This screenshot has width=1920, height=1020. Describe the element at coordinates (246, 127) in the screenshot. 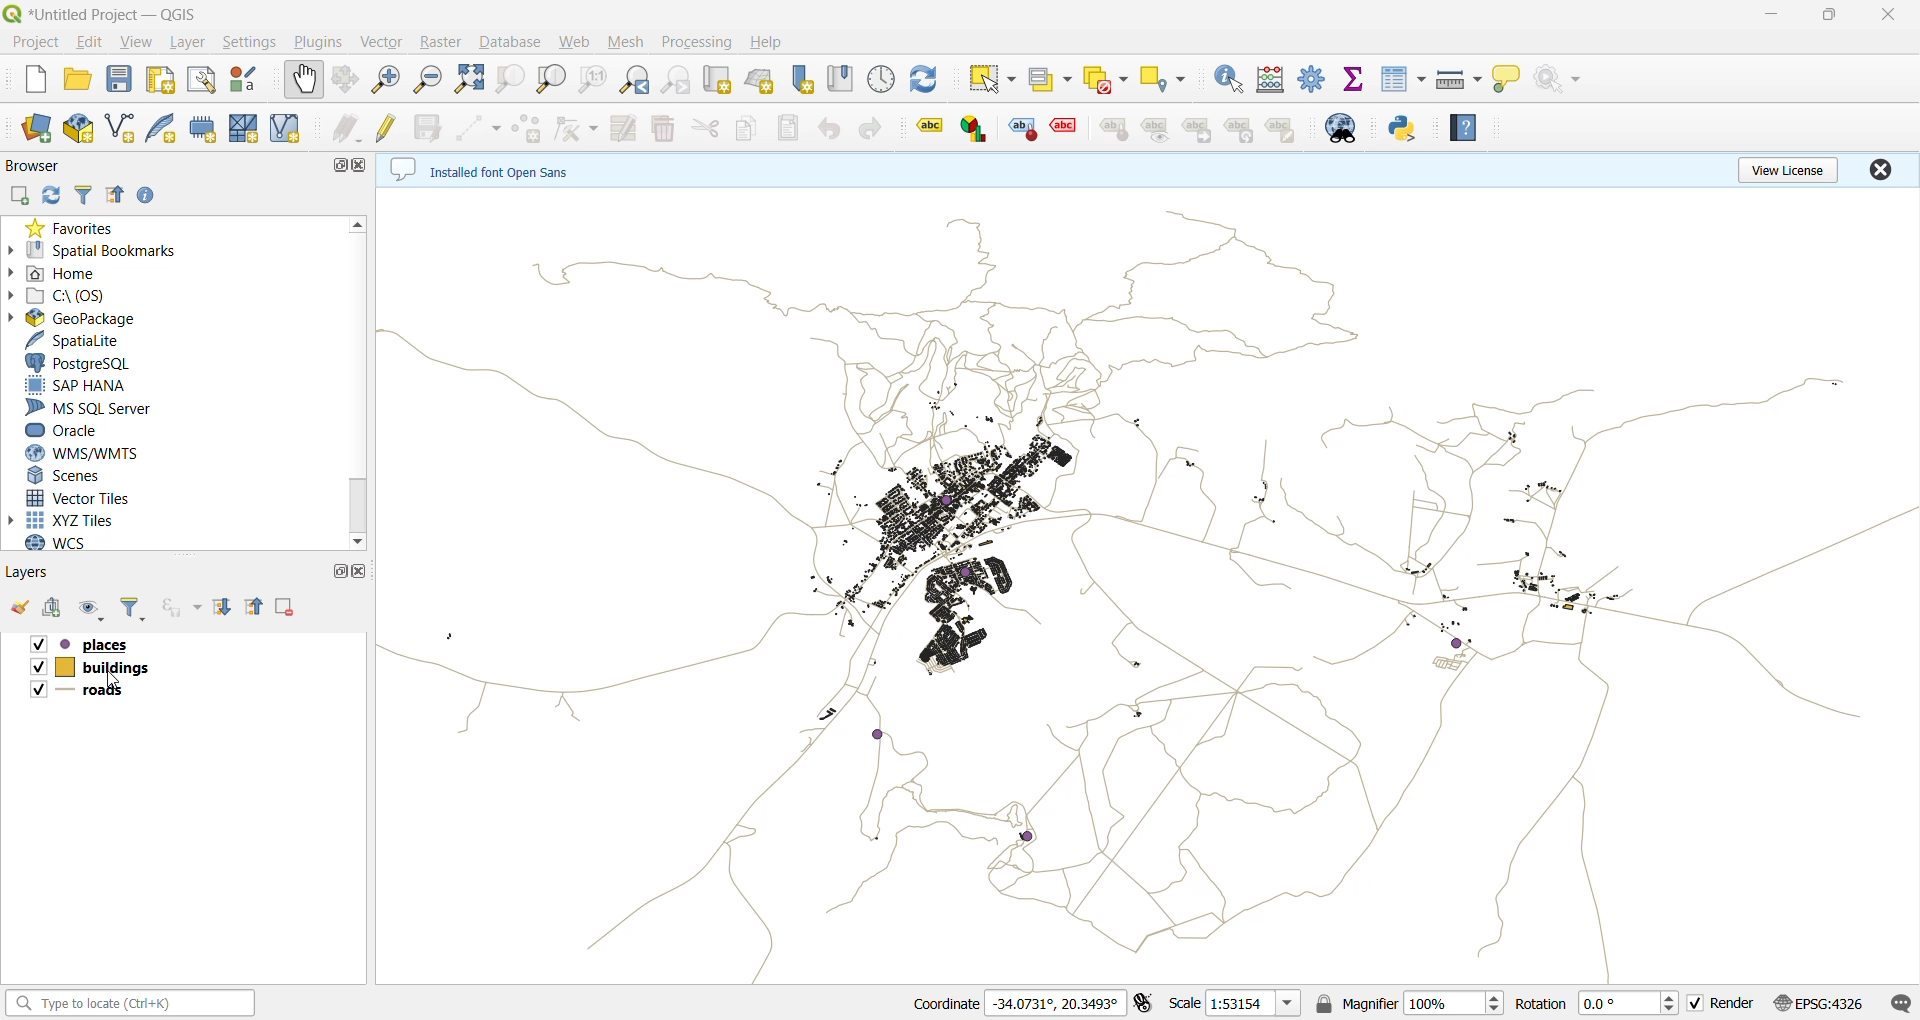

I see `new mesh layer` at that location.